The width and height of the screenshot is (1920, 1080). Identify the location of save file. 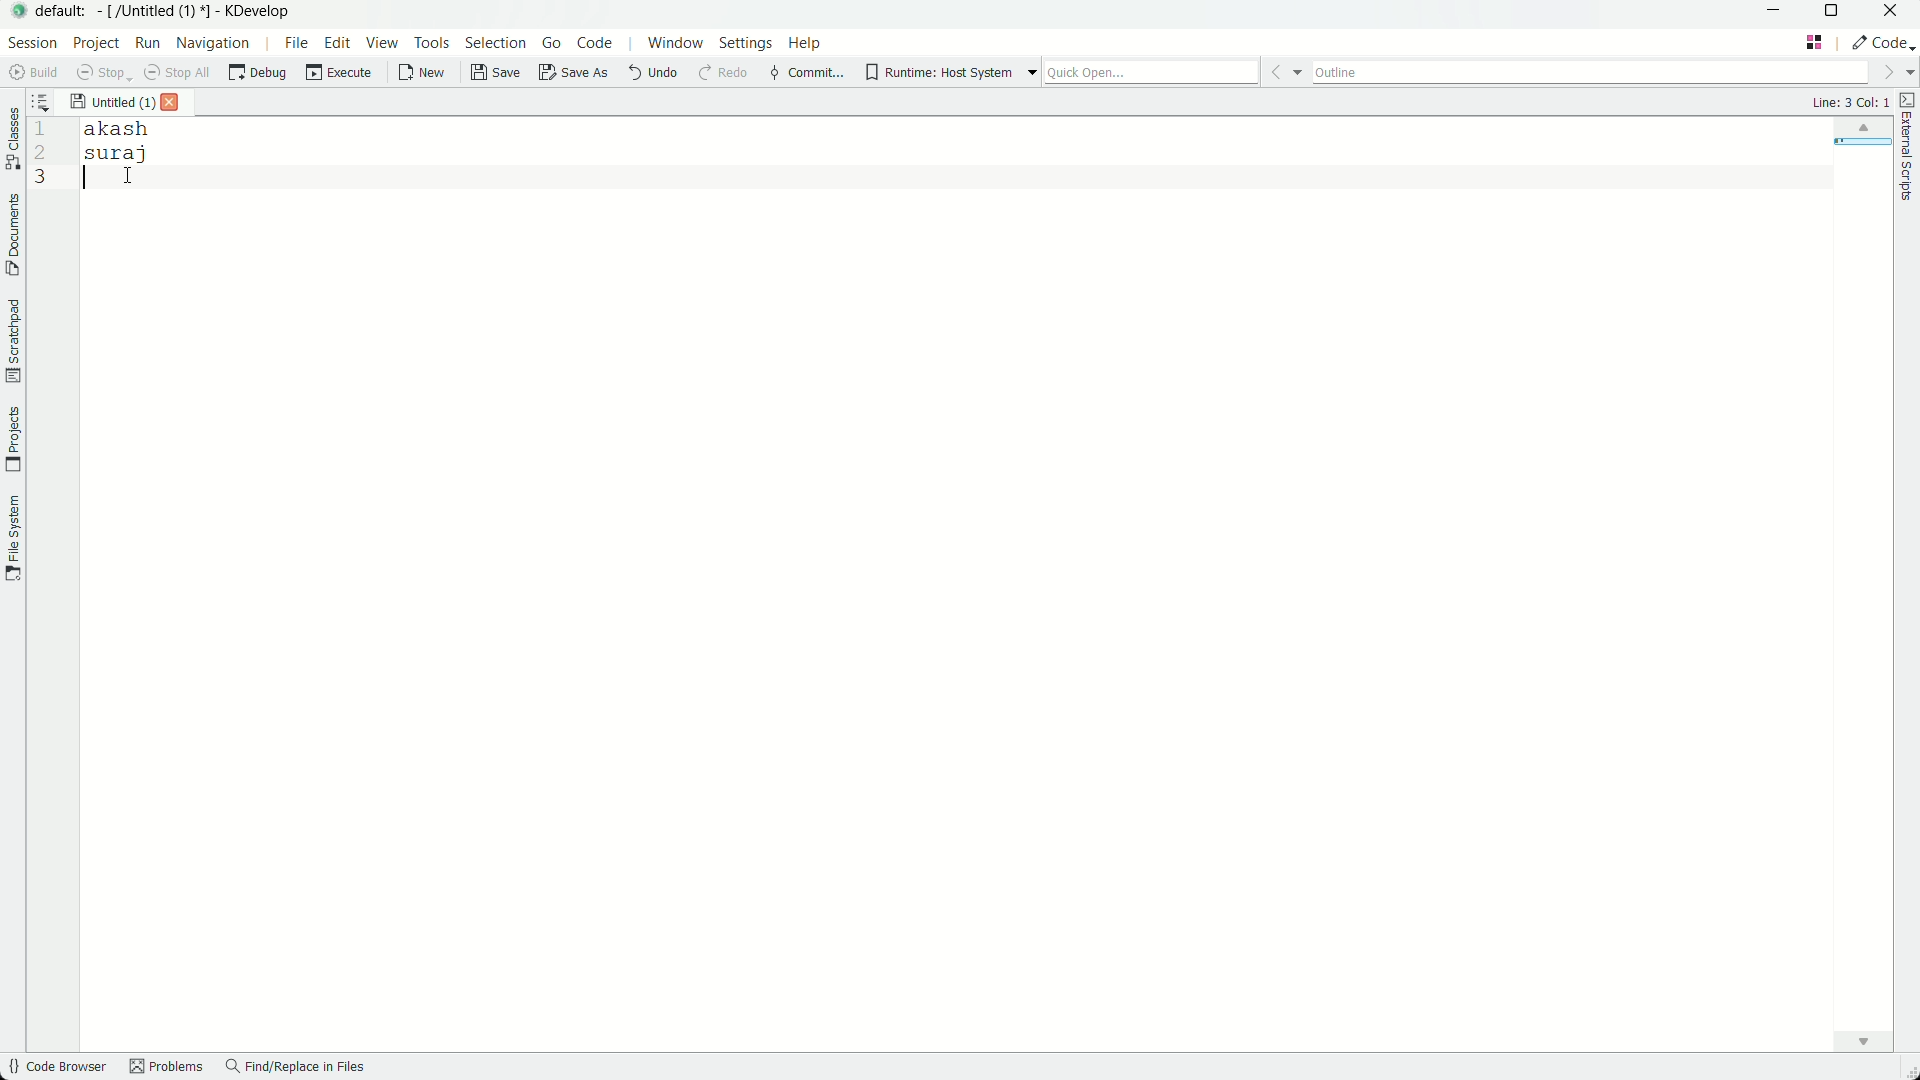
(497, 74).